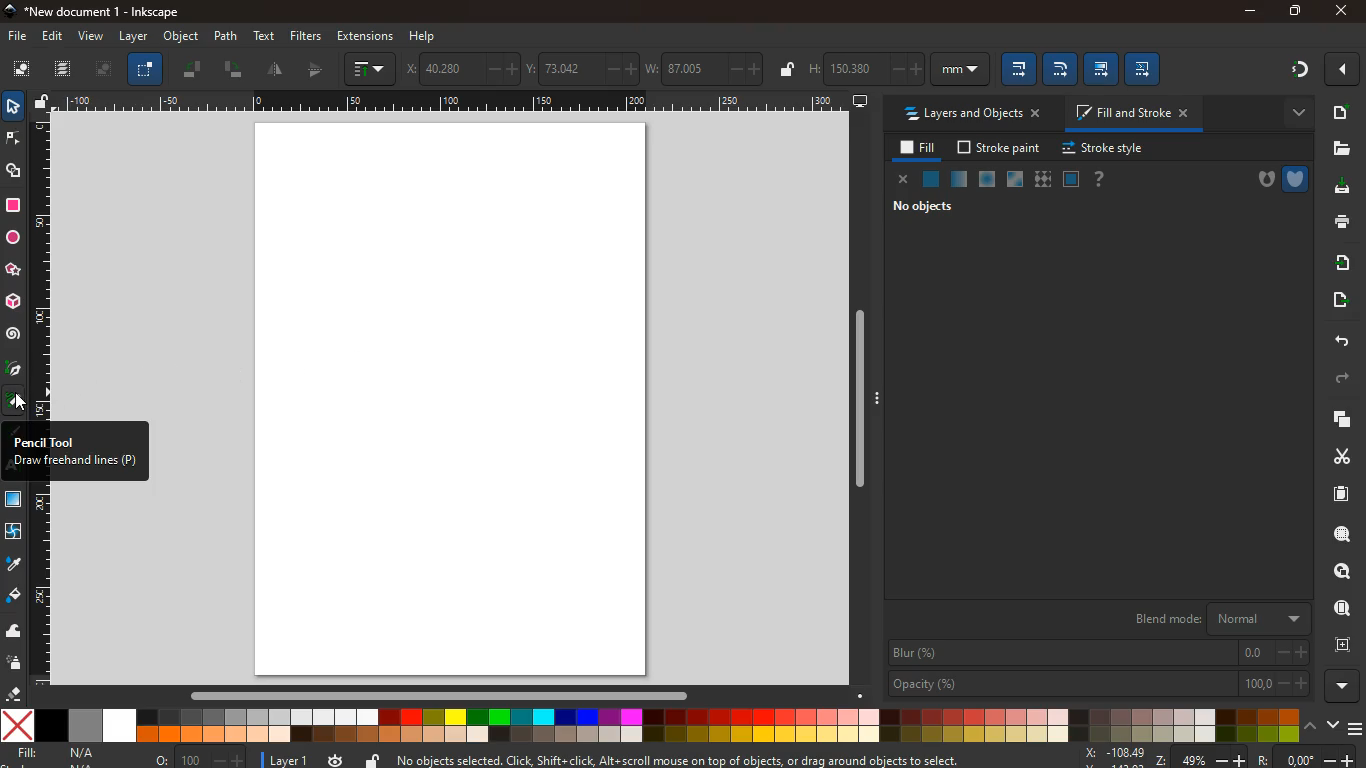 This screenshot has width=1366, height=768. Describe the element at coordinates (1335, 572) in the screenshot. I see `find` at that location.